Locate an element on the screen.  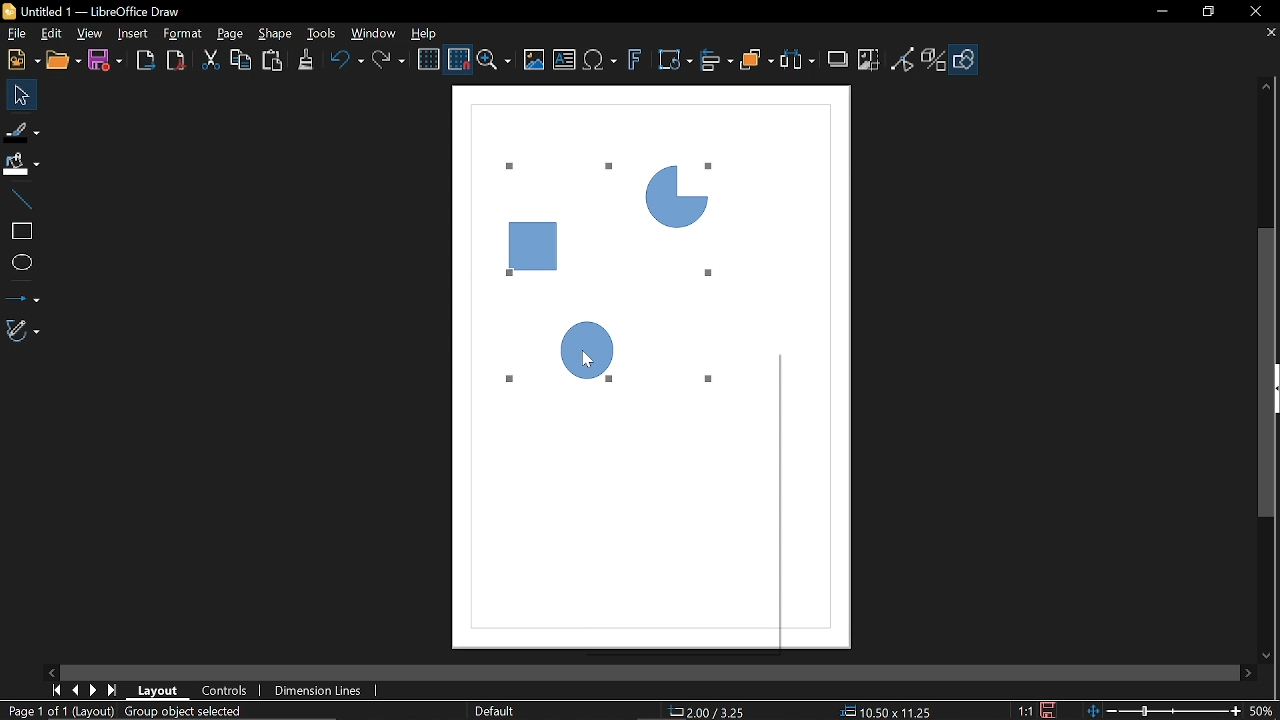
Close tab is located at coordinates (1270, 33).